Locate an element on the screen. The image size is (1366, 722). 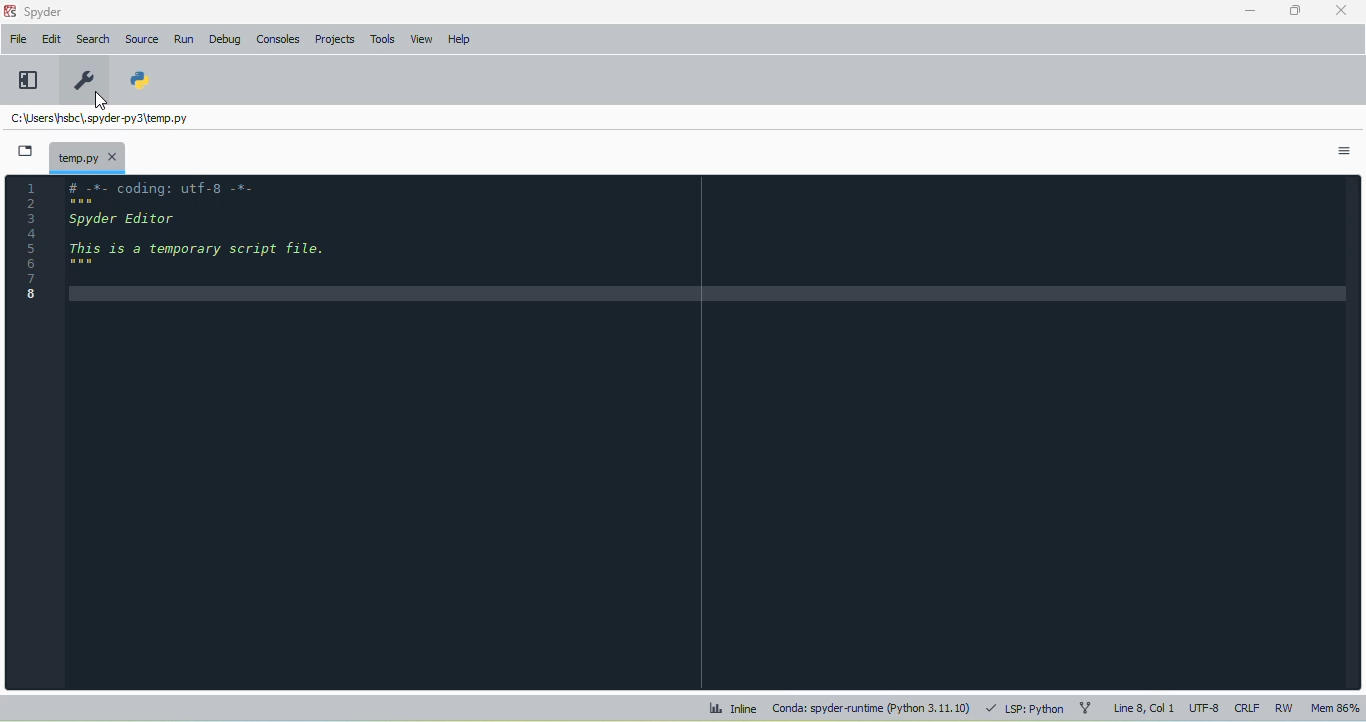
RW is located at coordinates (1285, 707).